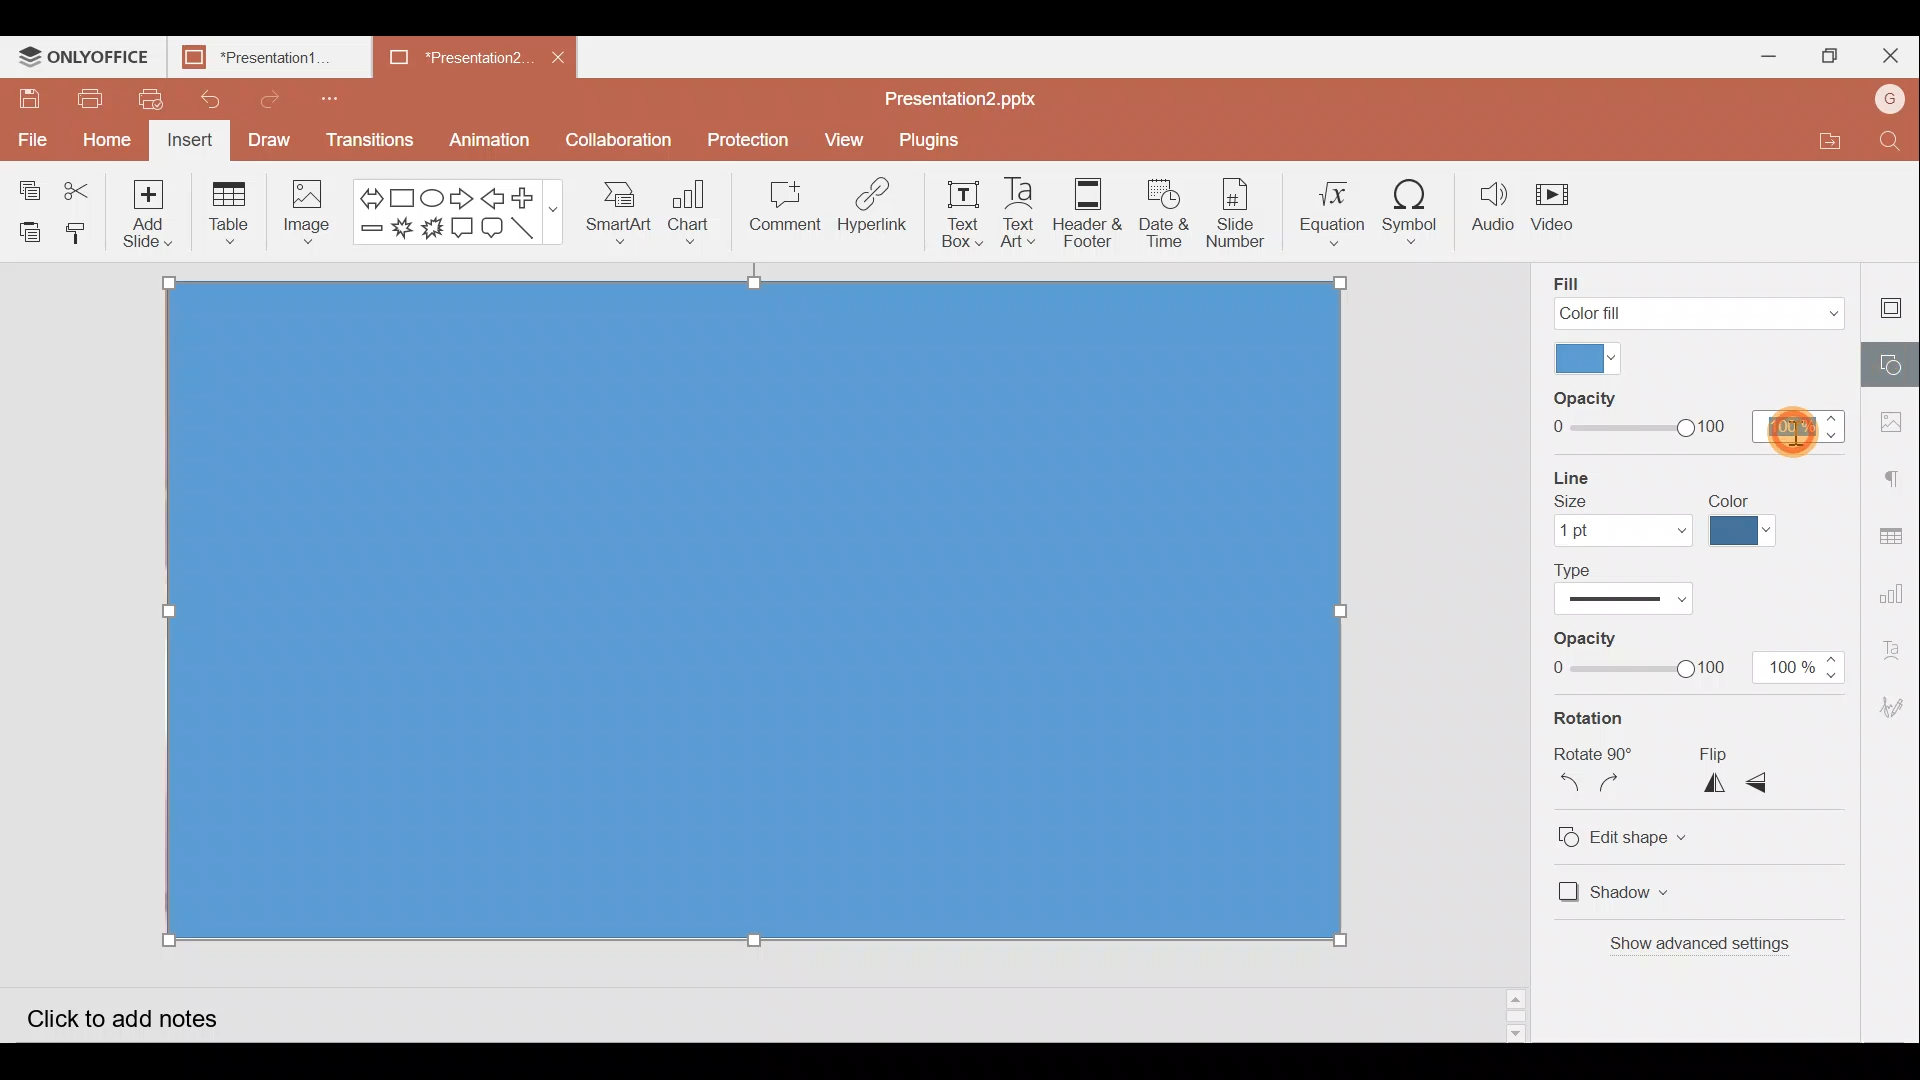 The height and width of the screenshot is (1080, 1920). Describe the element at coordinates (407, 193) in the screenshot. I see `Rectangle` at that location.